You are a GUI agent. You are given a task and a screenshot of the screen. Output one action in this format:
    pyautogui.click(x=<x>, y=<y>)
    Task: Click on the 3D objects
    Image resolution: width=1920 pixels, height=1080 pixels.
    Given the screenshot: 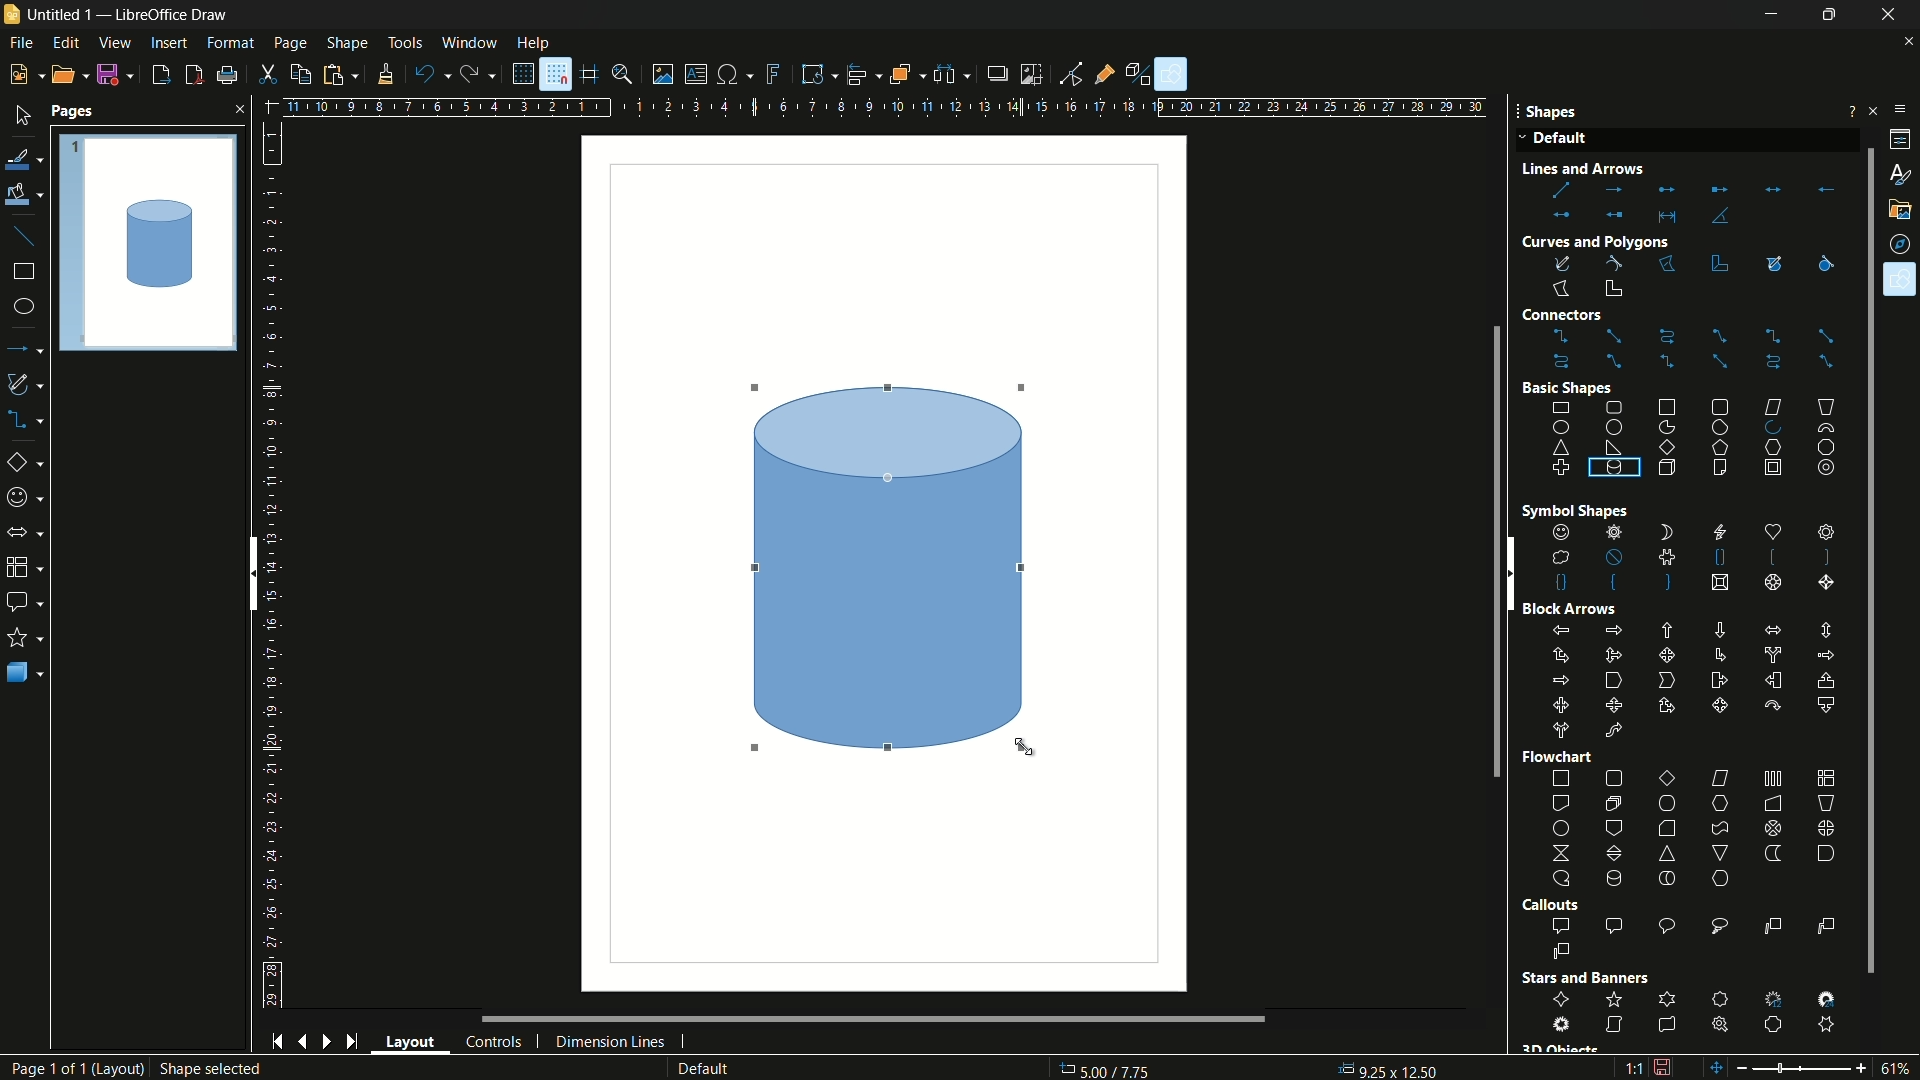 What is the action you would take?
    pyautogui.click(x=25, y=672)
    